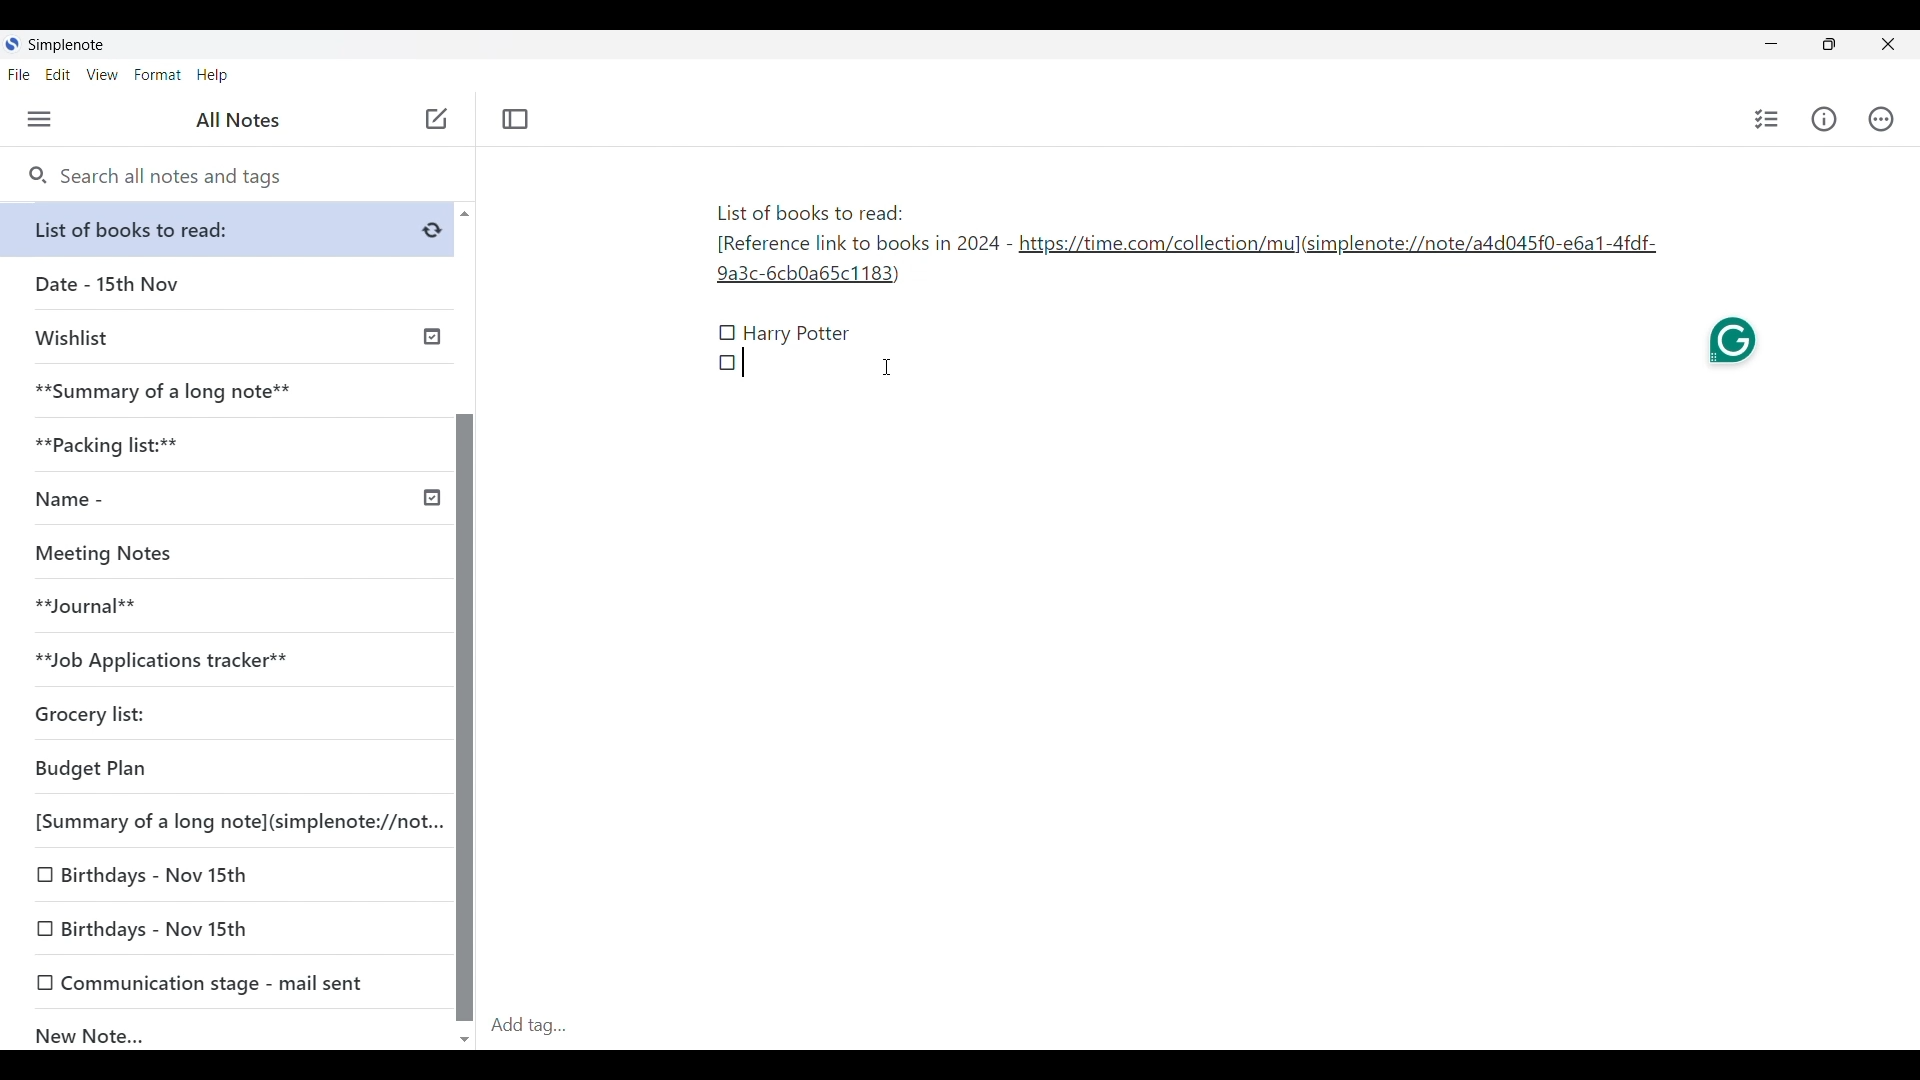 Image resolution: width=1920 pixels, height=1080 pixels. What do you see at coordinates (64, 45) in the screenshot?
I see `Simplenote` at bounding box center [64, 45].